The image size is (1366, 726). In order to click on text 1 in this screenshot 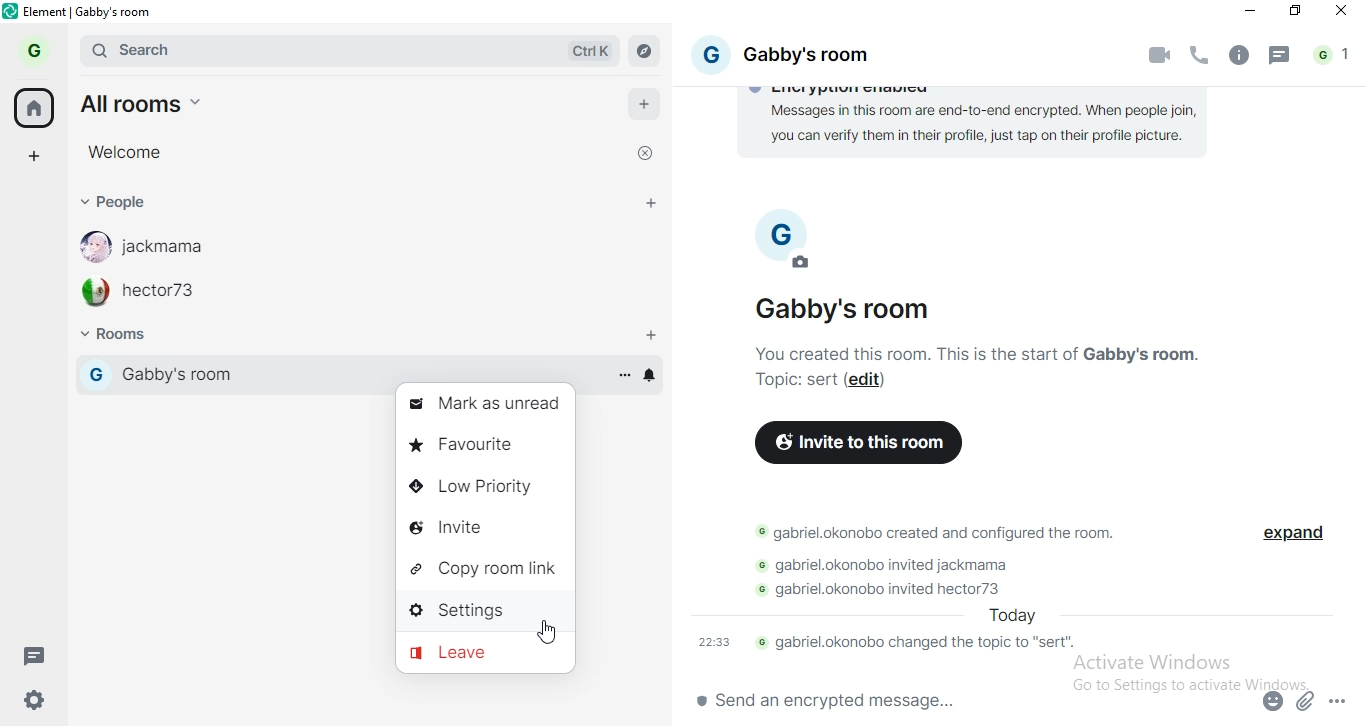, I will do `click(979, 128)`.